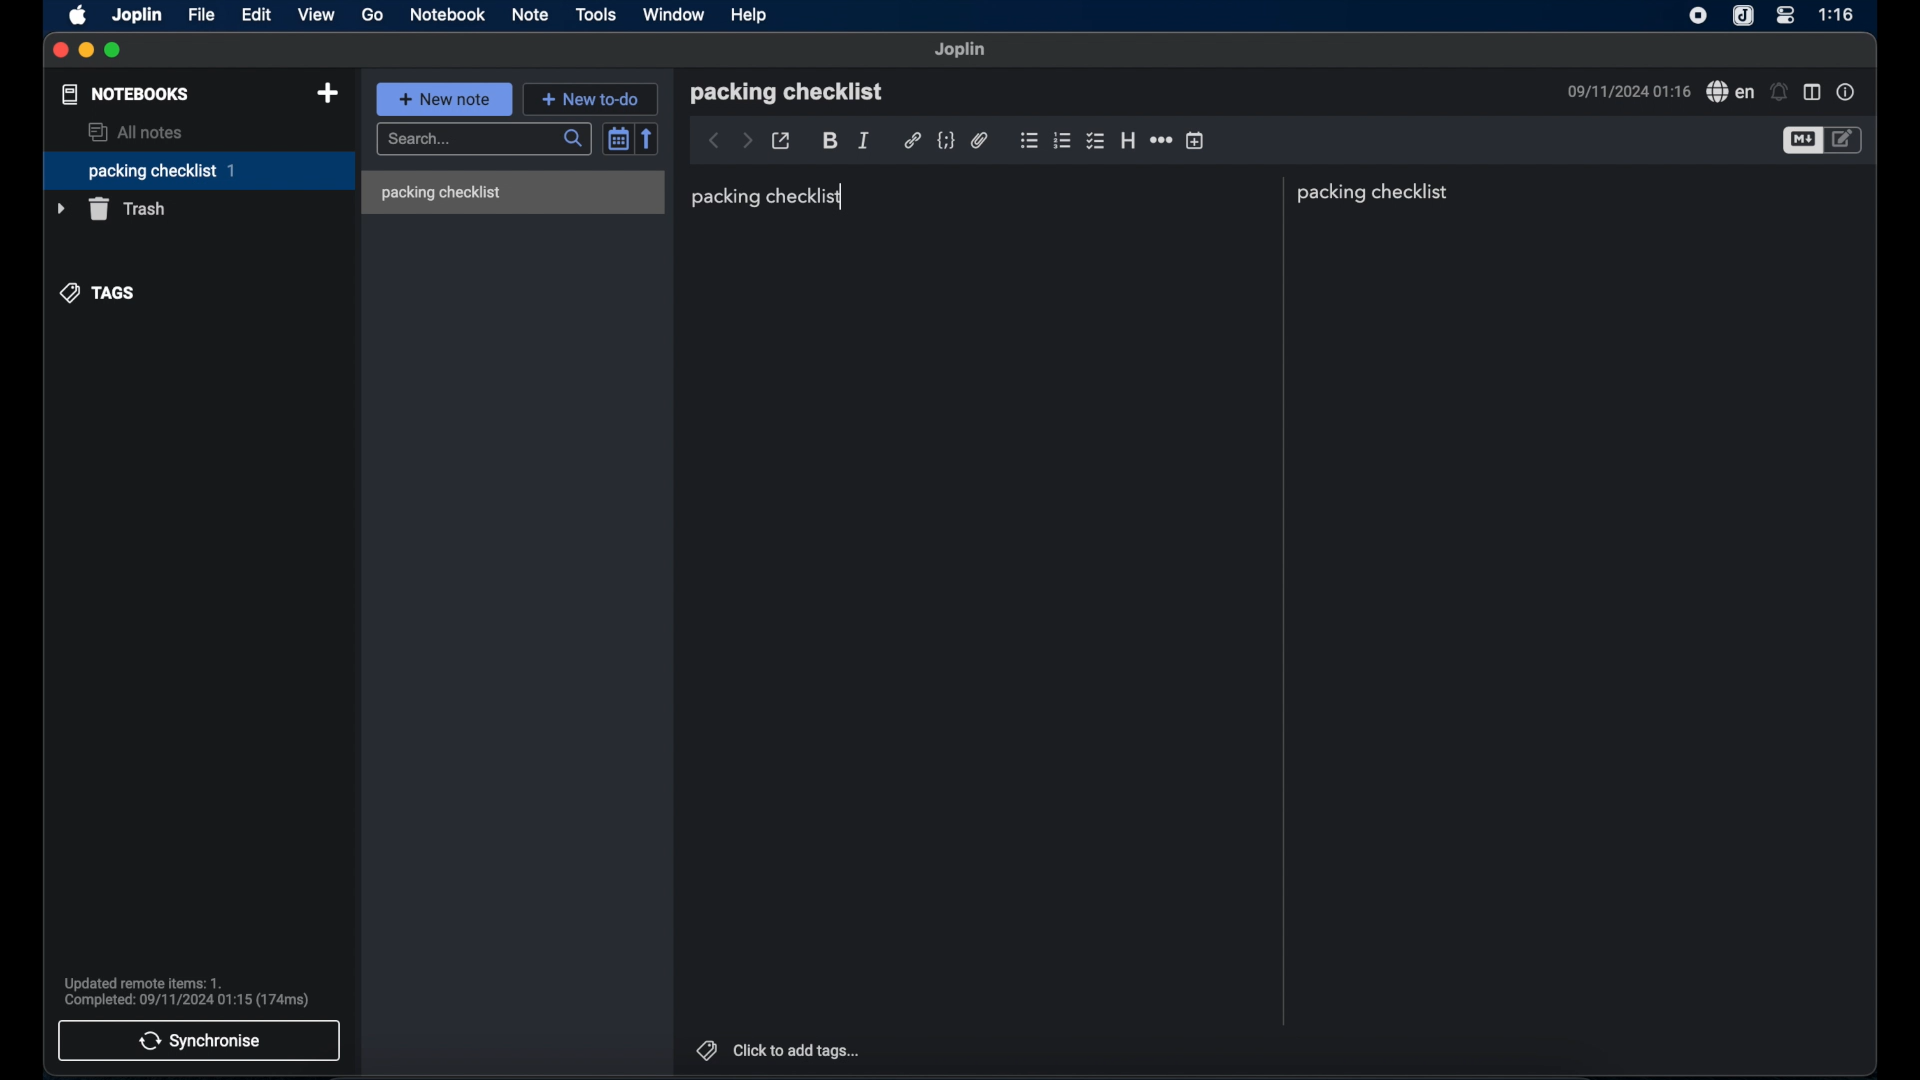 Image resolution: width=1920 pixels, height=1080 pixels. I want to click on code, so click(945, 140).